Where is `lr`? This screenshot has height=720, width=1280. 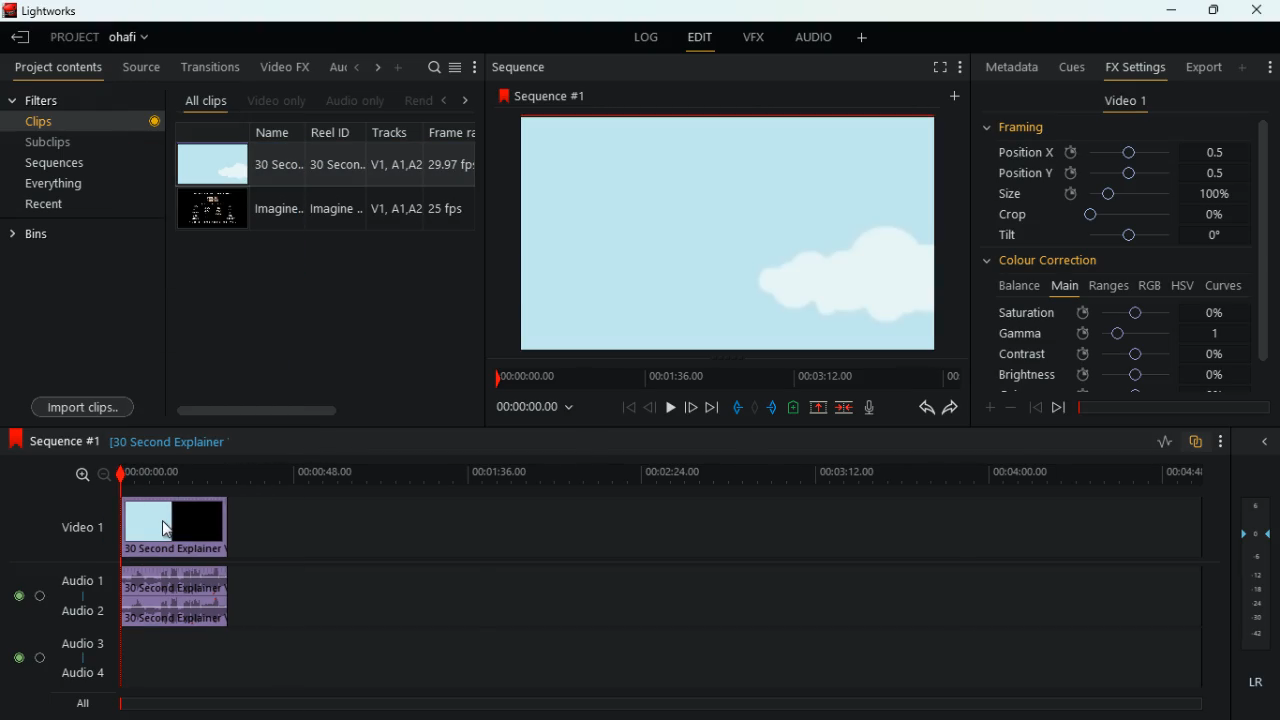 lr is located at coordinates (1253, 679).